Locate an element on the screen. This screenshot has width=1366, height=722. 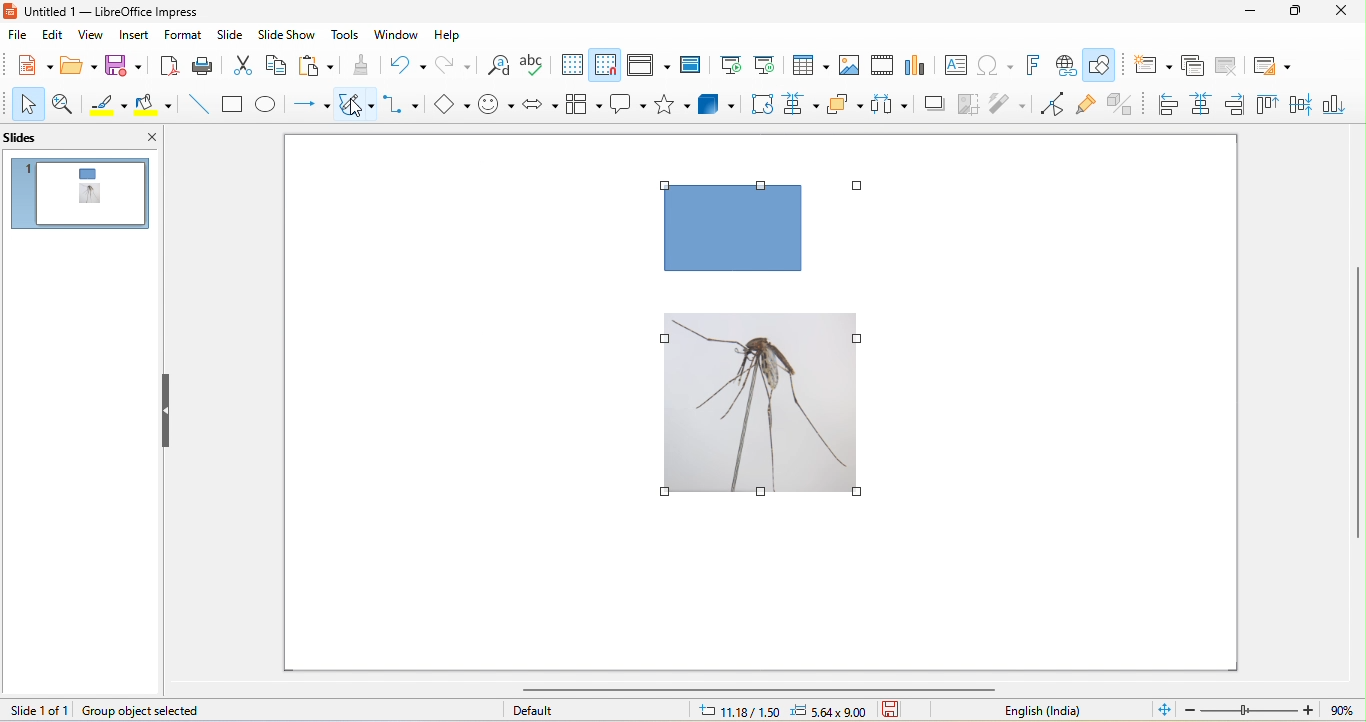
connectors is located at coordinates (402, 106).